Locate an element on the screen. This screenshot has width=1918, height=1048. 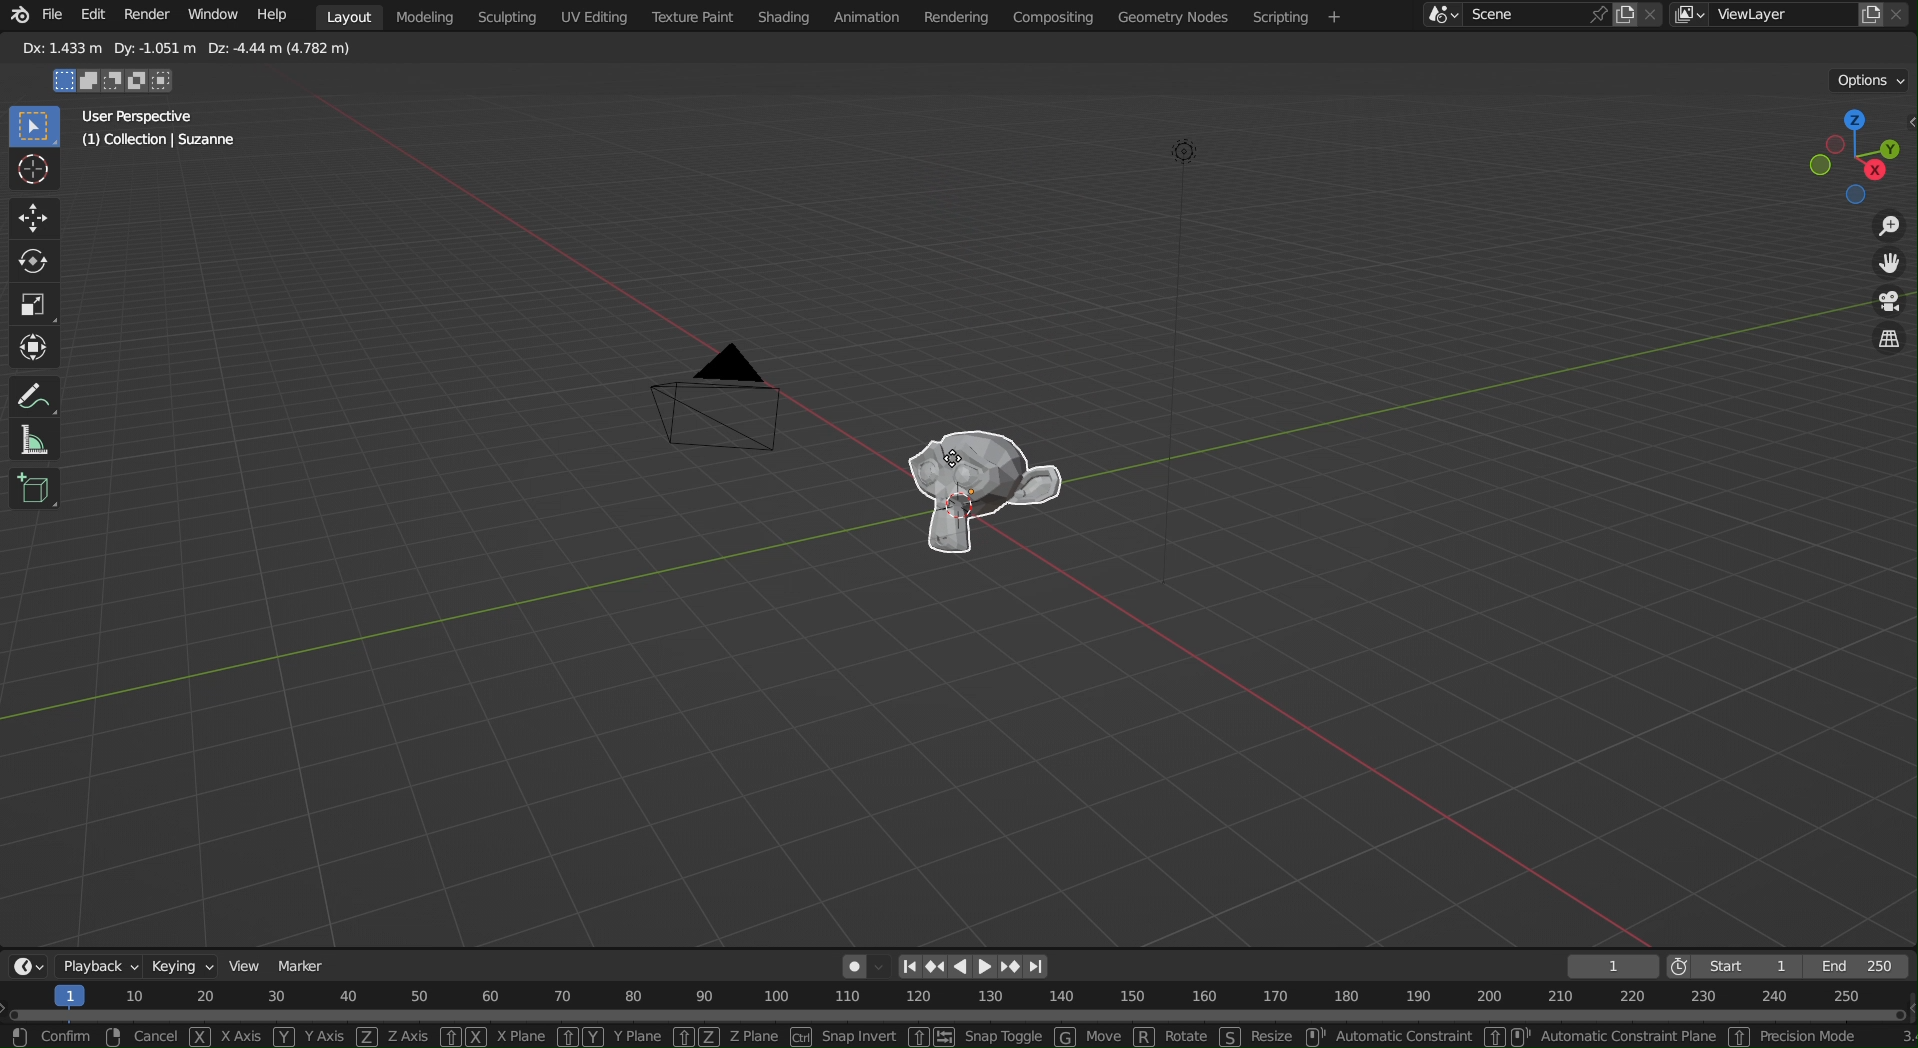
pin is located at coordinates (1598, 16).